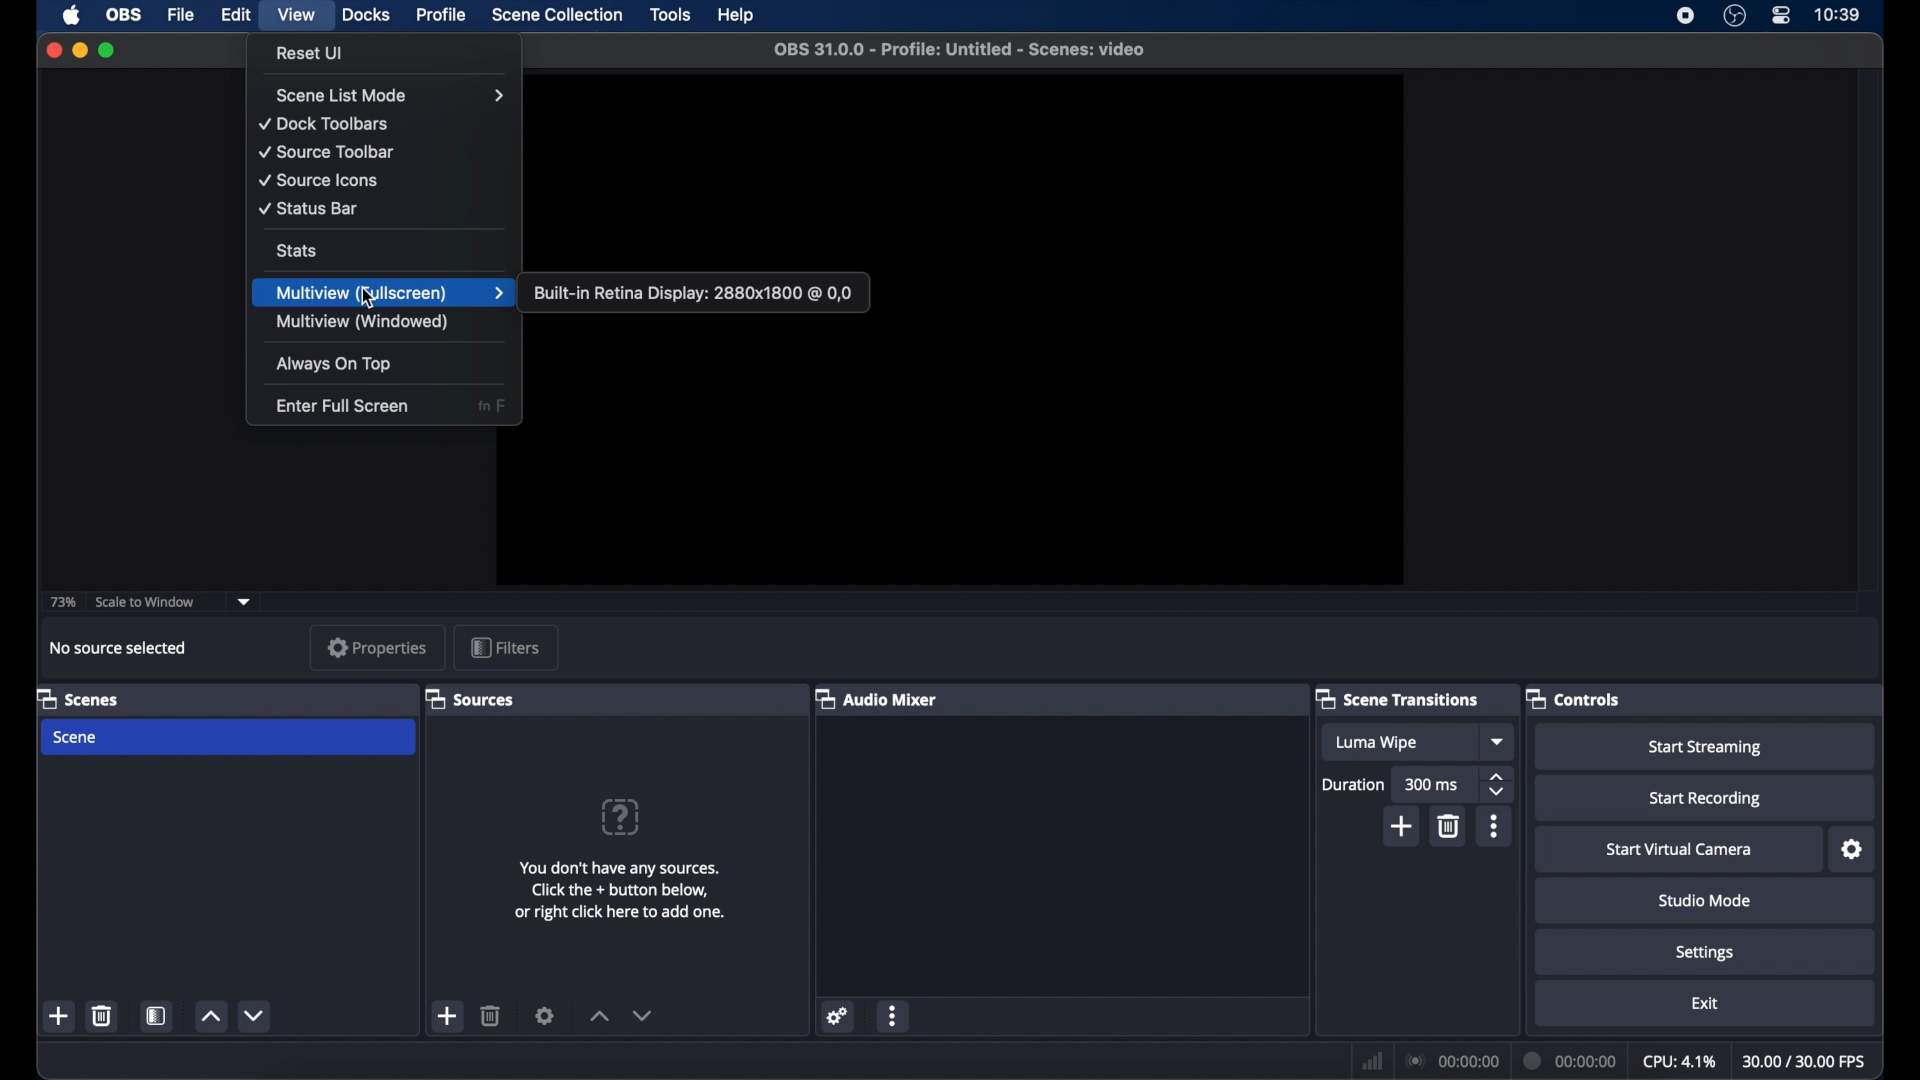 This screenshot has height=1080, width=1920. What do you see at coordinates (1676, 848) in the screenshot?
I see `start virtual camera` at bounding box center [1676, 848].